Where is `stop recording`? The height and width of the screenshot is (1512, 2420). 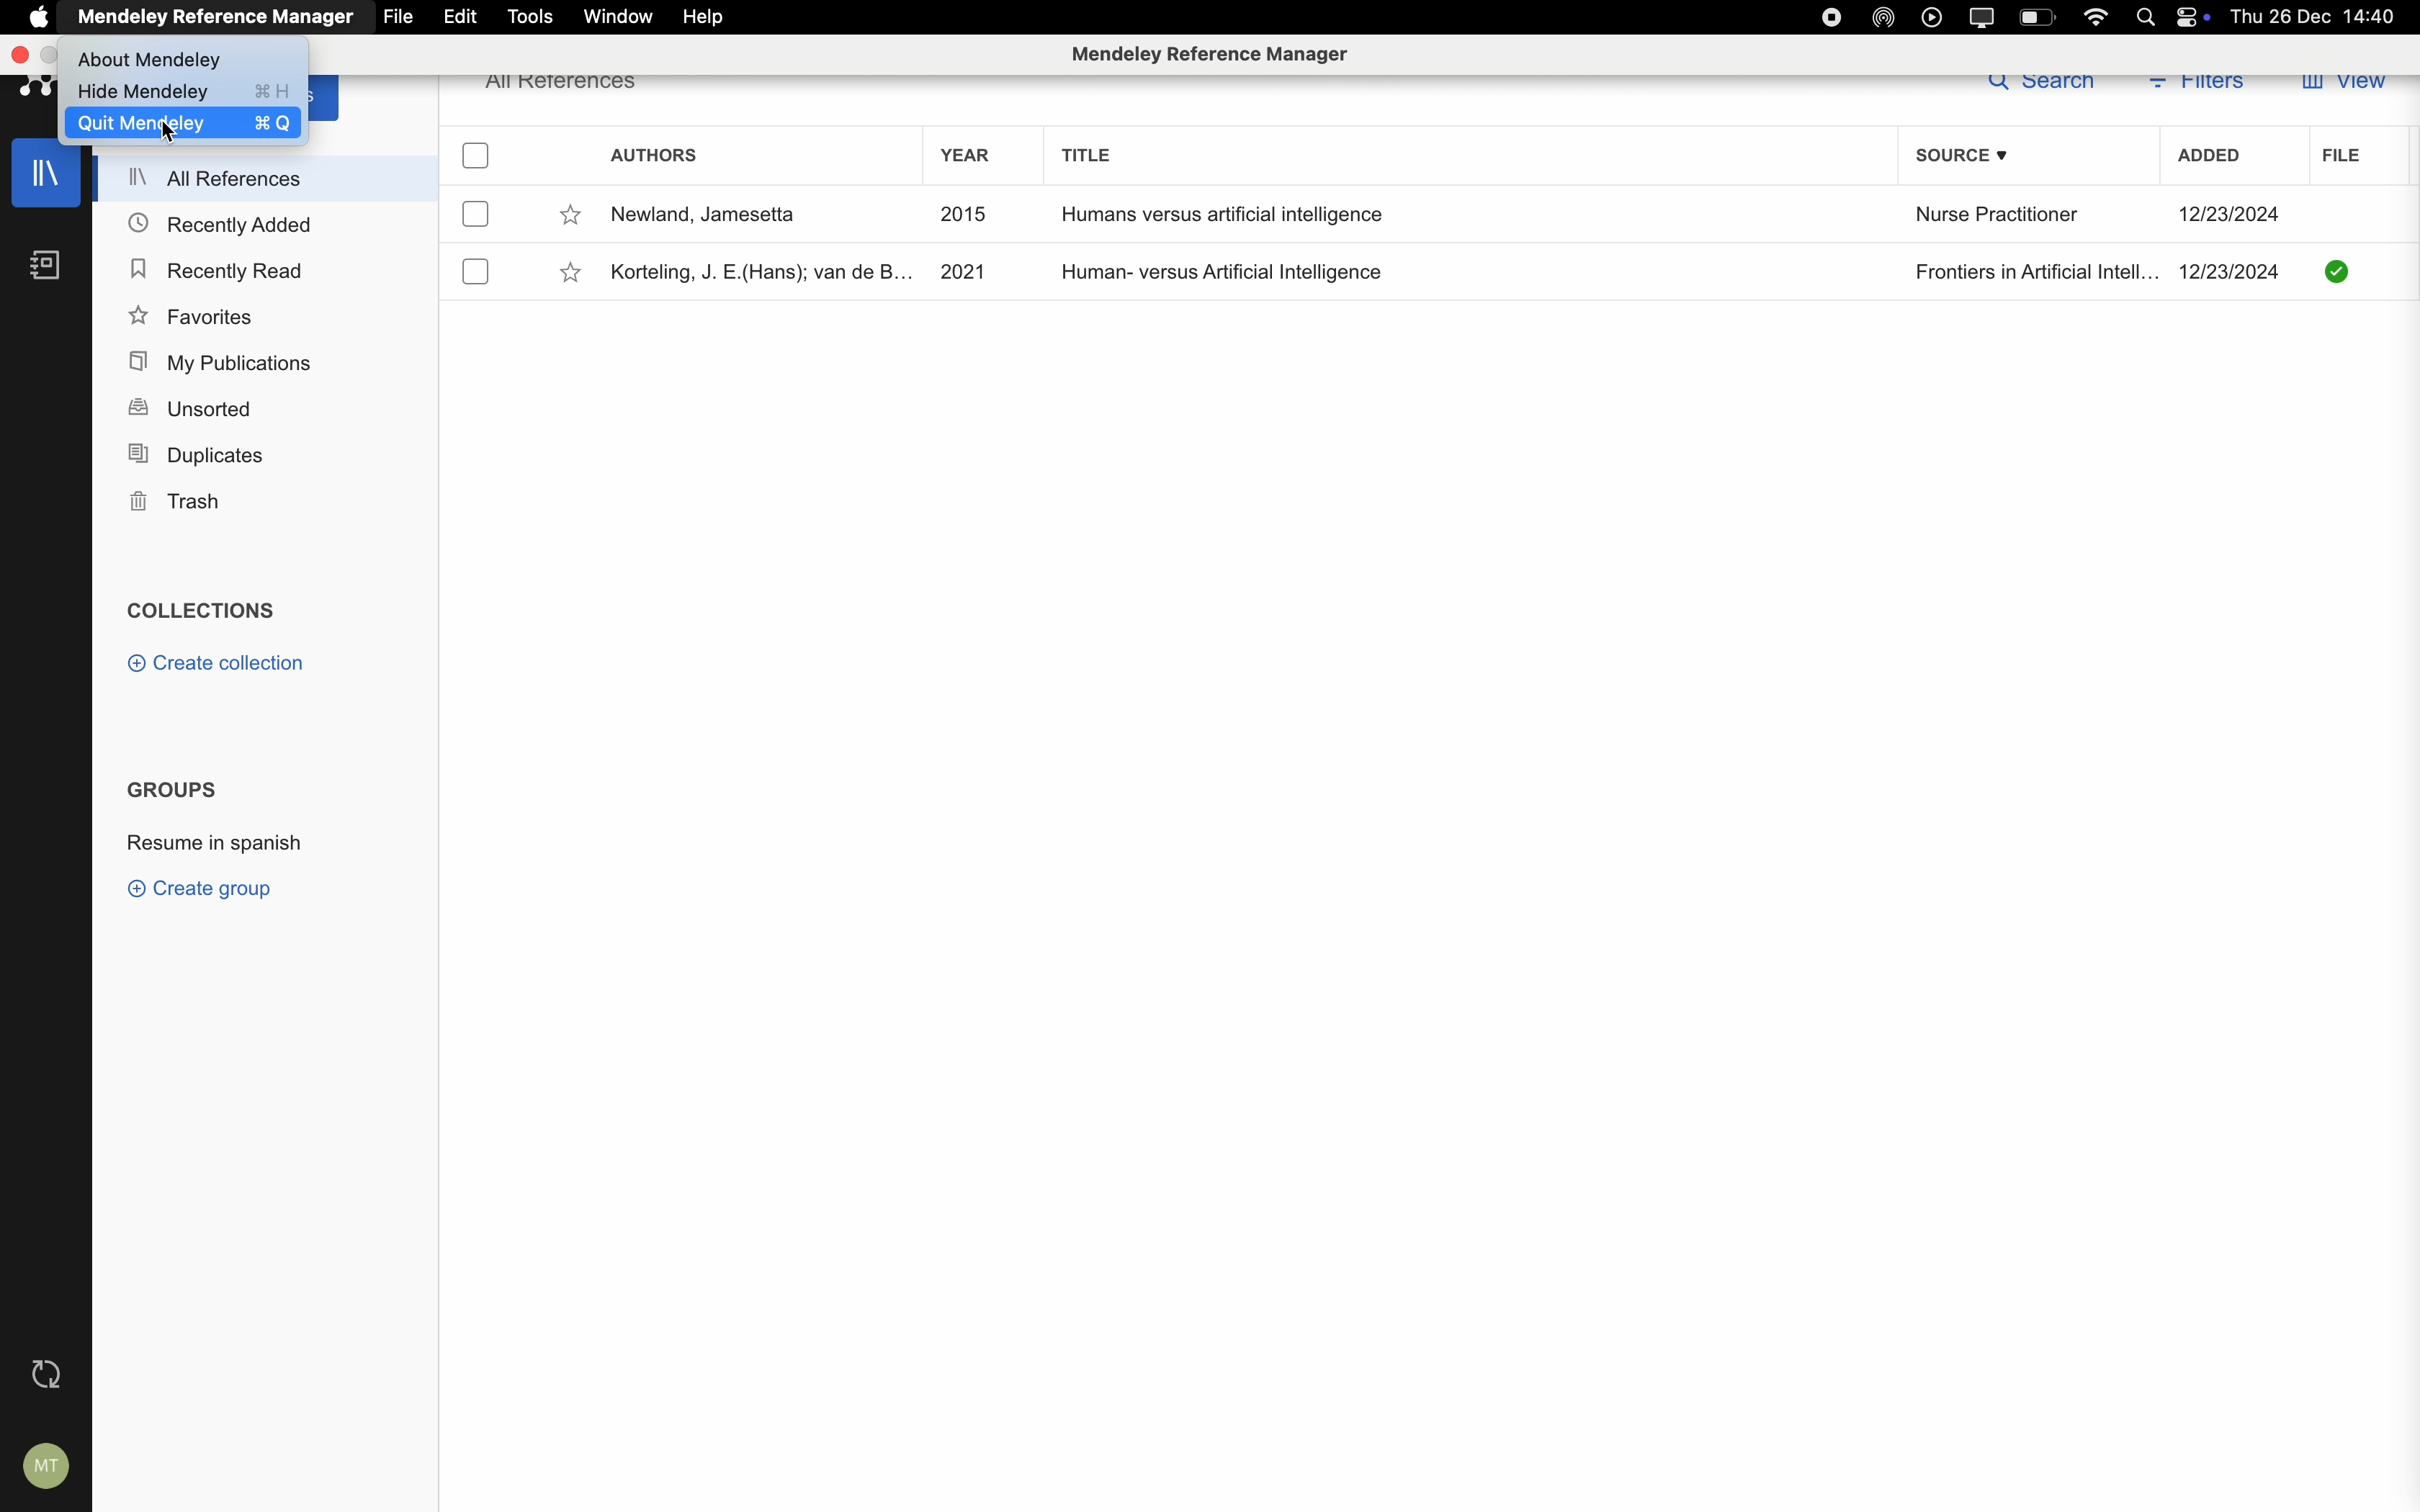
stop recording is located at coordinates (1826, 17).